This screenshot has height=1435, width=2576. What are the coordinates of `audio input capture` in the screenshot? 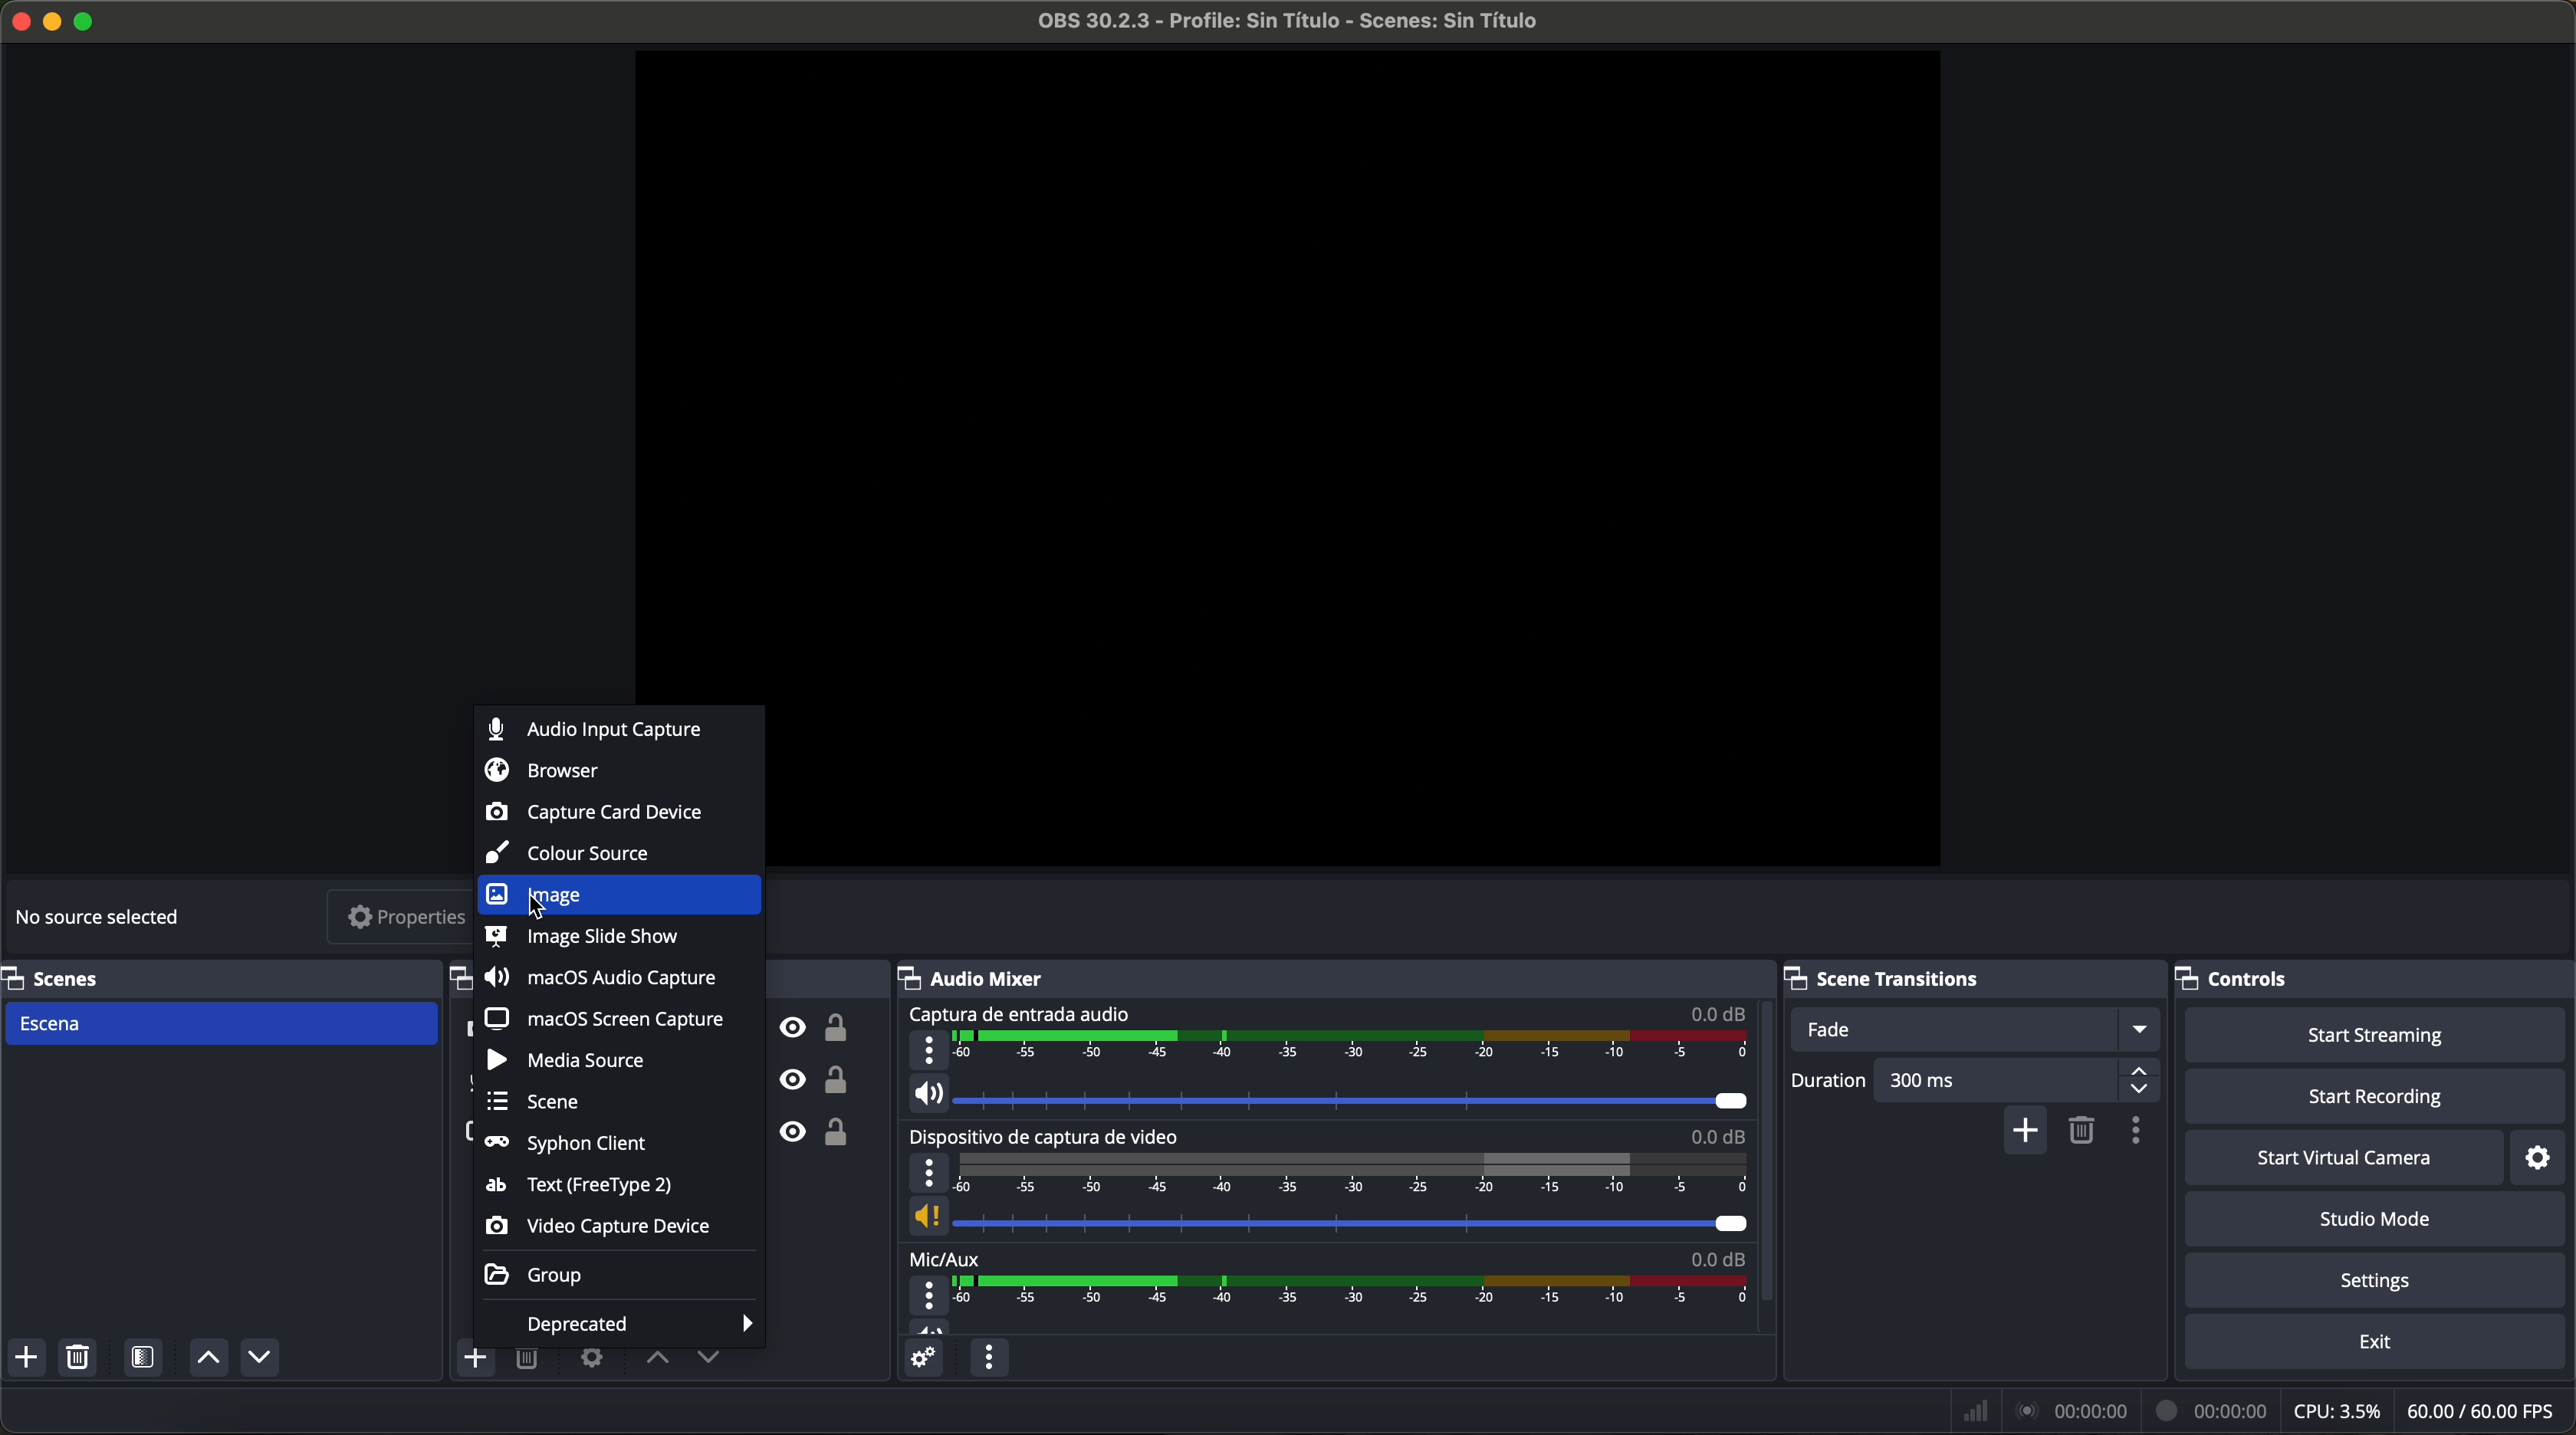 It's located at (1018, 1014).